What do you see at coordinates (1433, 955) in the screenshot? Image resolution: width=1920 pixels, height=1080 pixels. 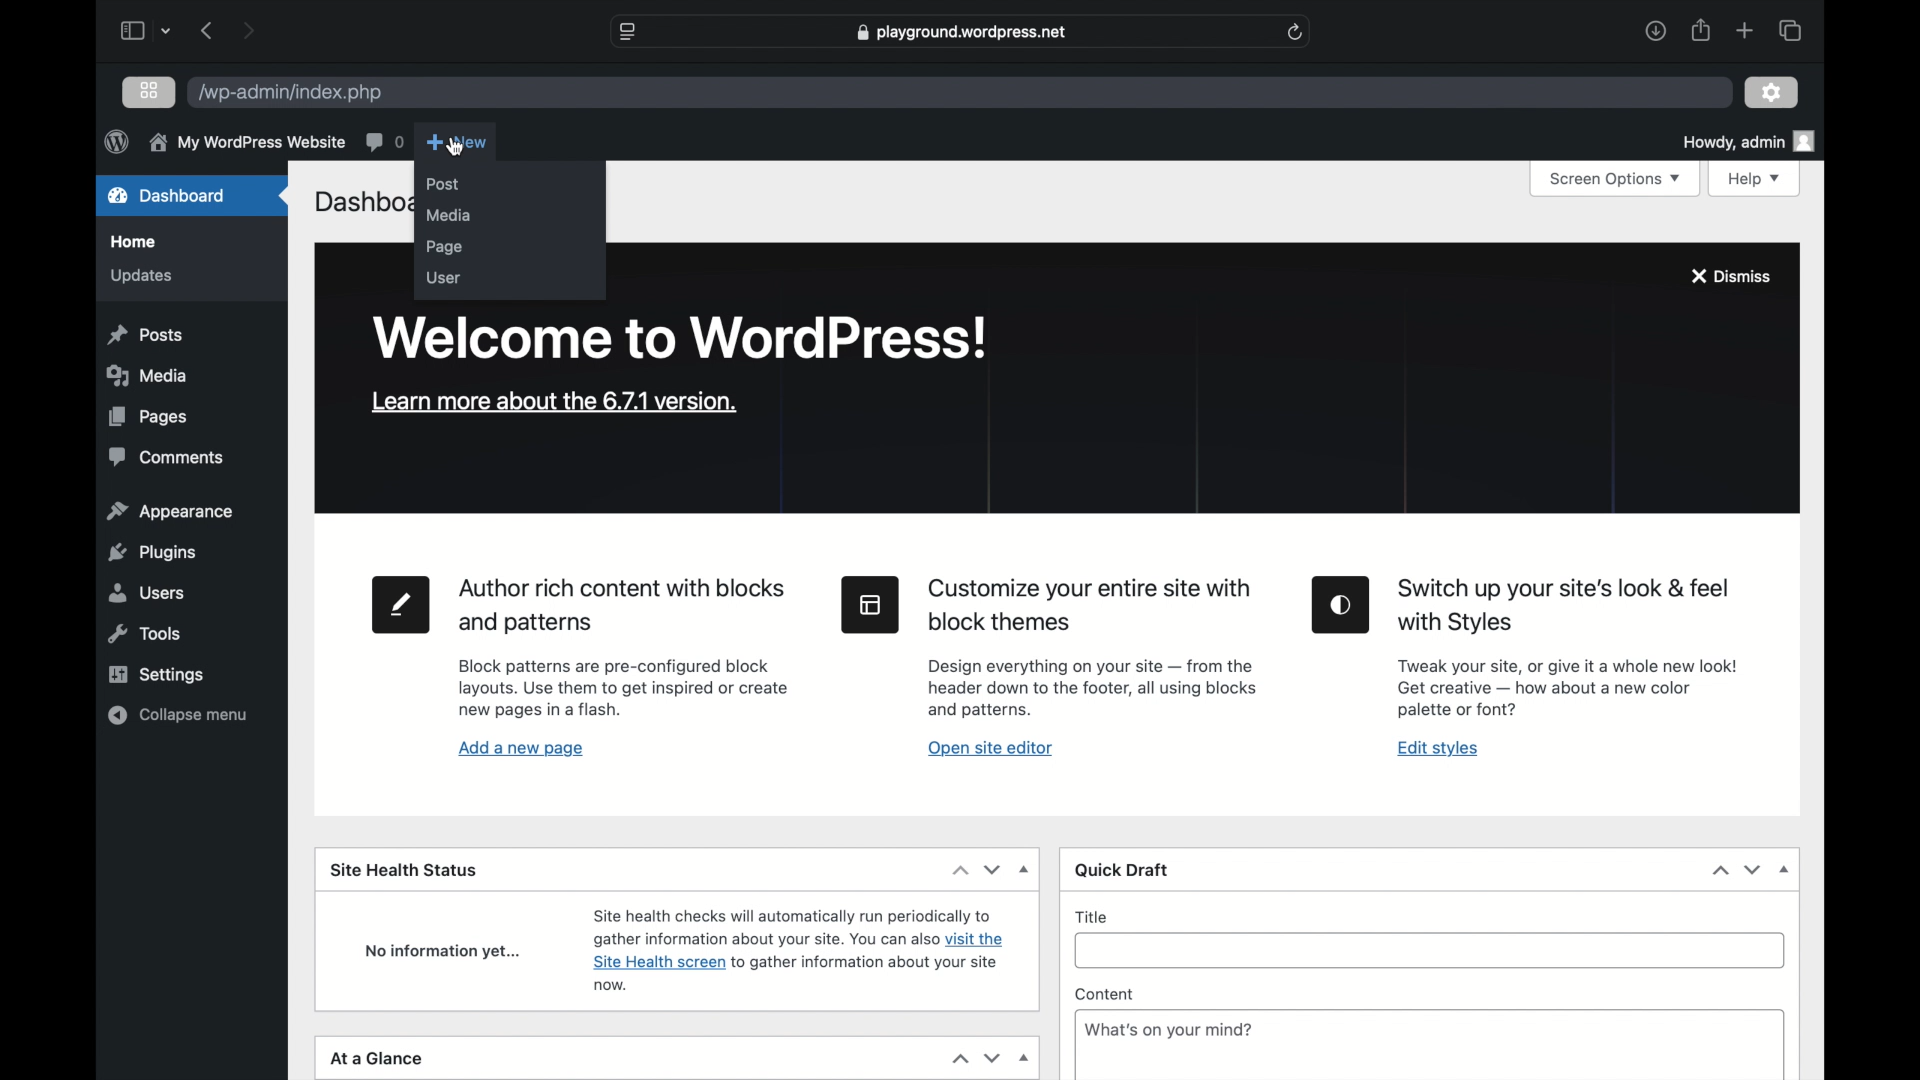 I see `title input` at bounding box center [1433, 955].